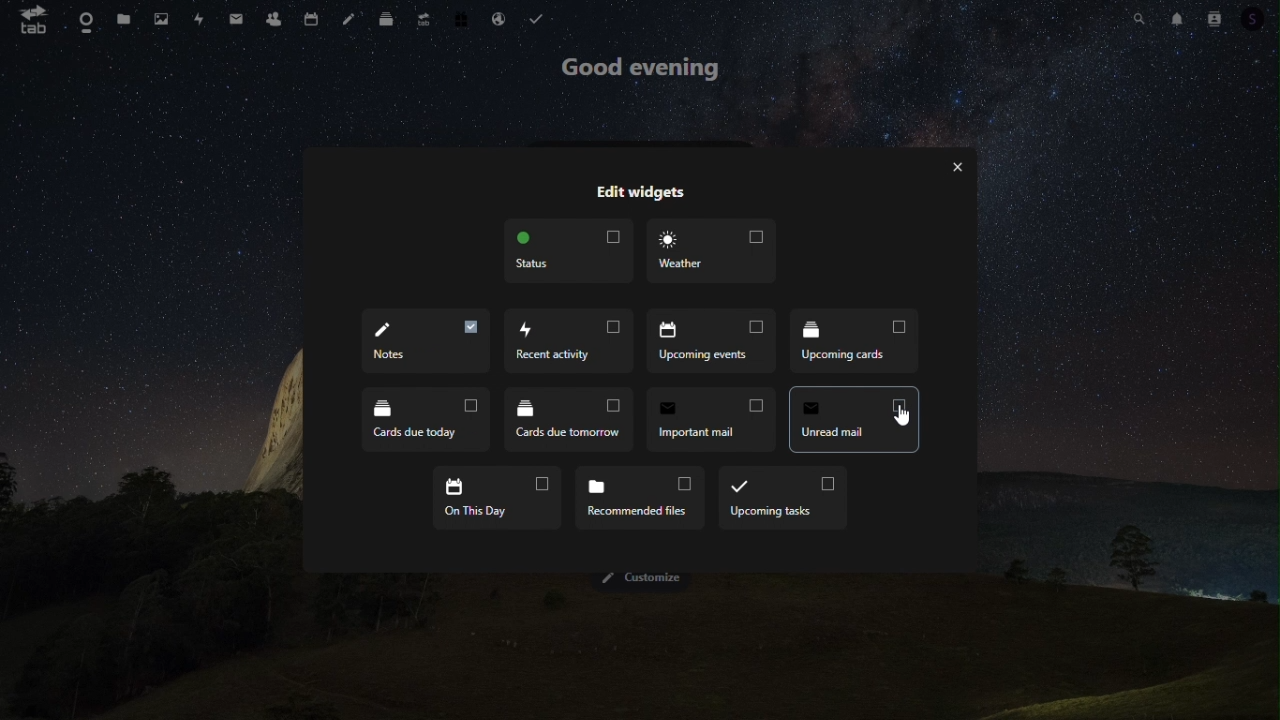 The width and height of the screenshot is (1280, 720). Describe the element at coordinates (643, 193) in the screenshot. I see `Edit widgets` at that location.